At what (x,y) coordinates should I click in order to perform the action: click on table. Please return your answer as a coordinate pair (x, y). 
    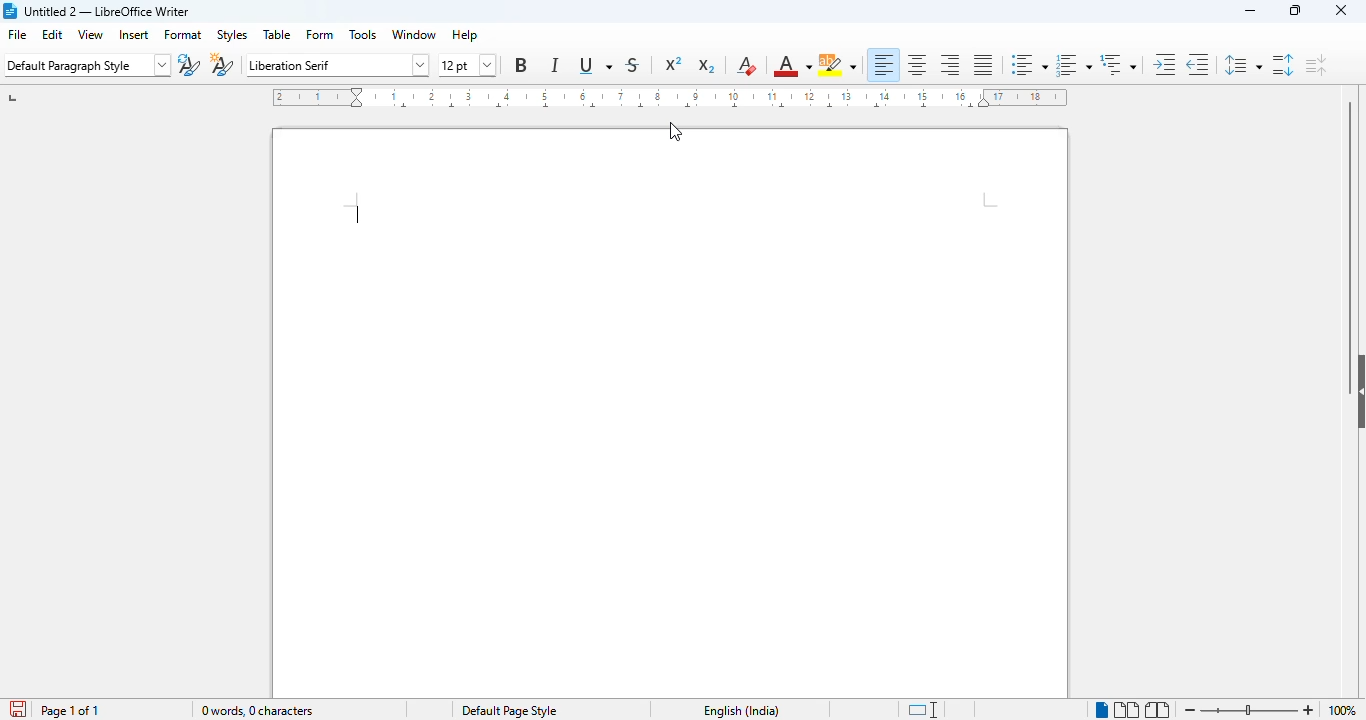
    Looking at the image, I should click on (278, 34).